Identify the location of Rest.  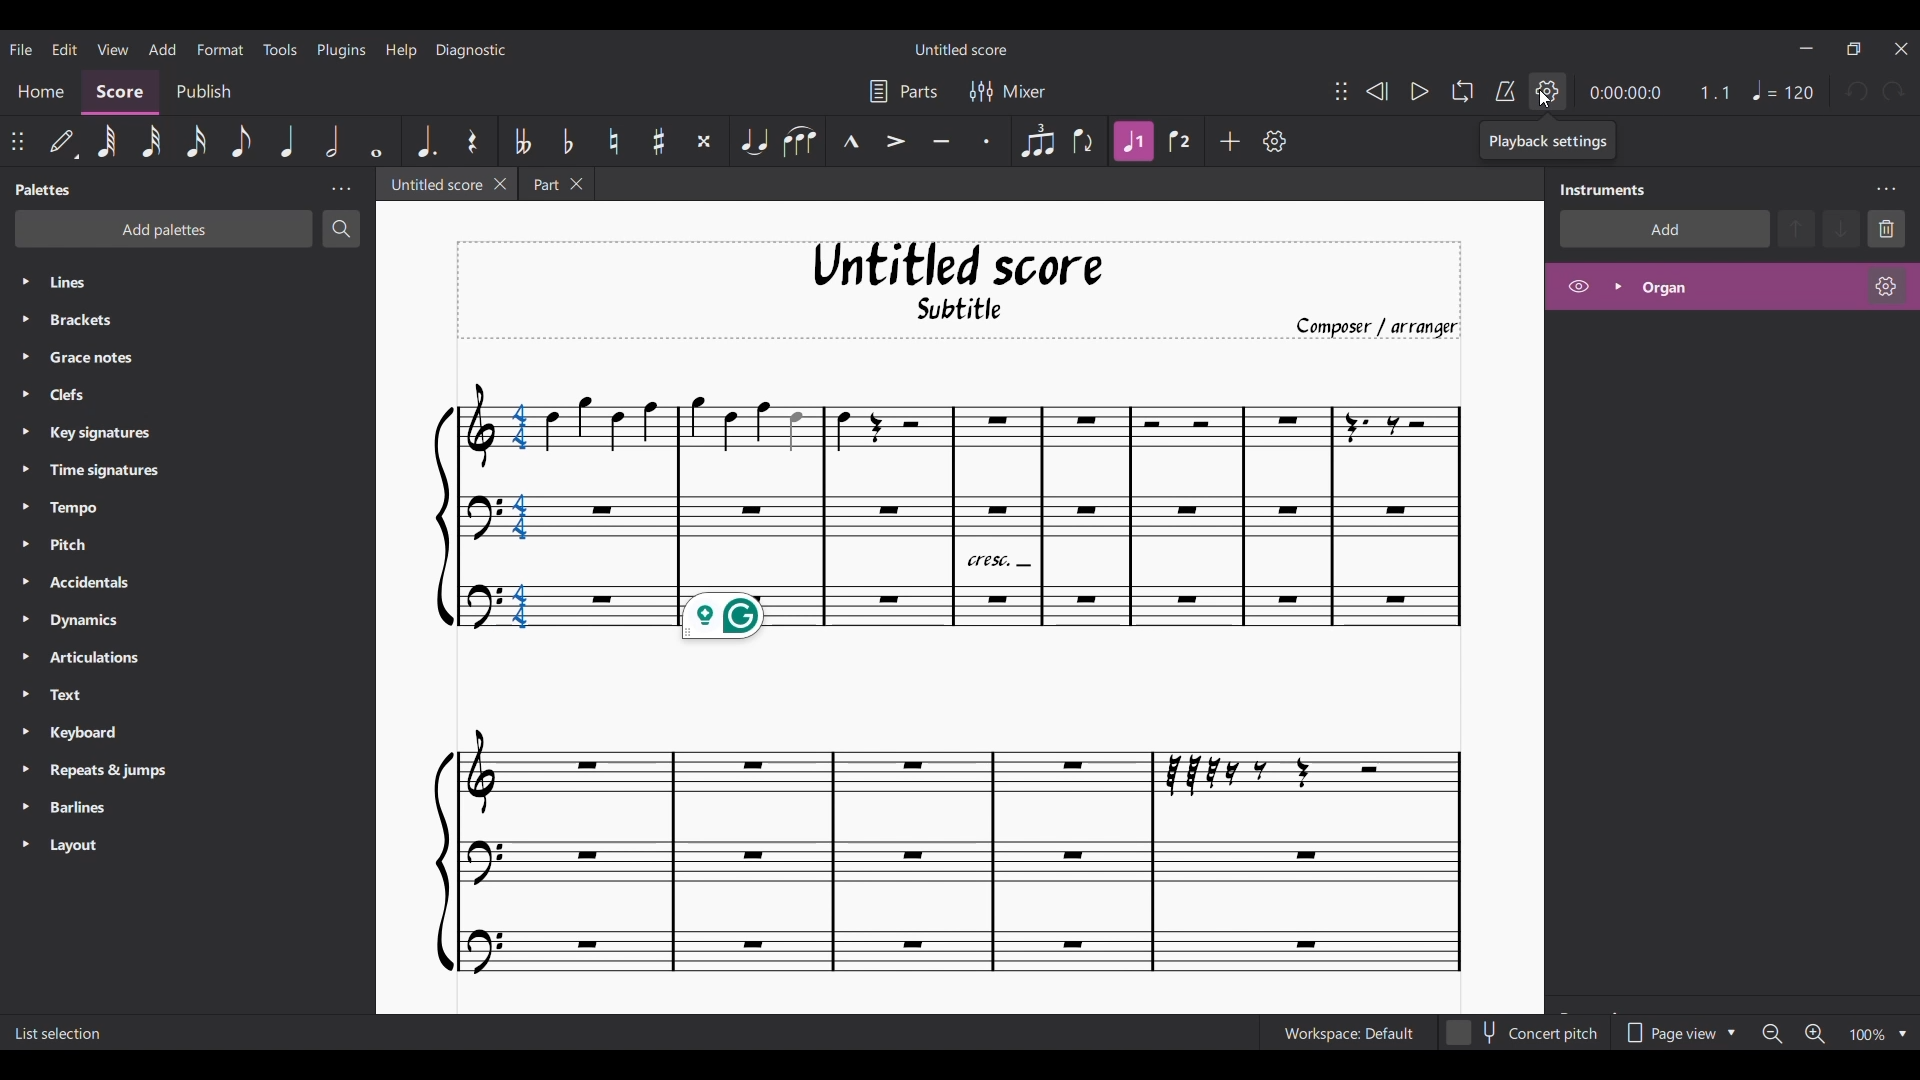
(471, 141).